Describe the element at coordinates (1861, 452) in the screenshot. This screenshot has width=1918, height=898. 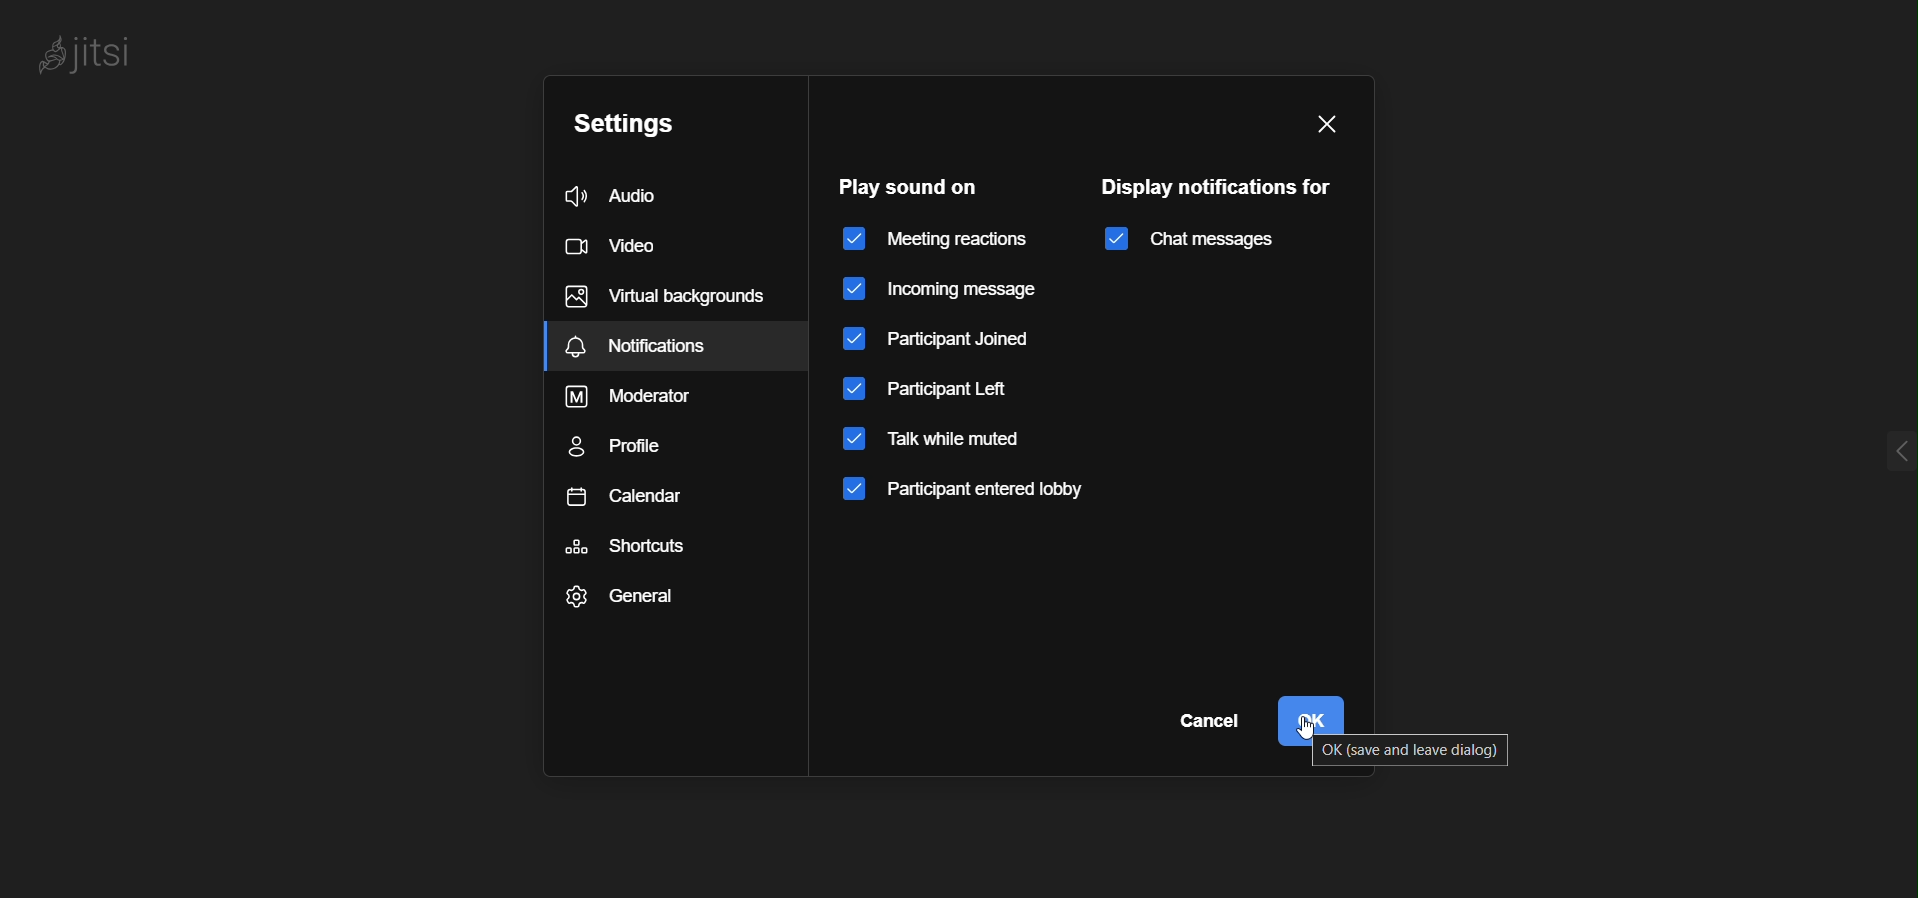
I see `expand` at that location.